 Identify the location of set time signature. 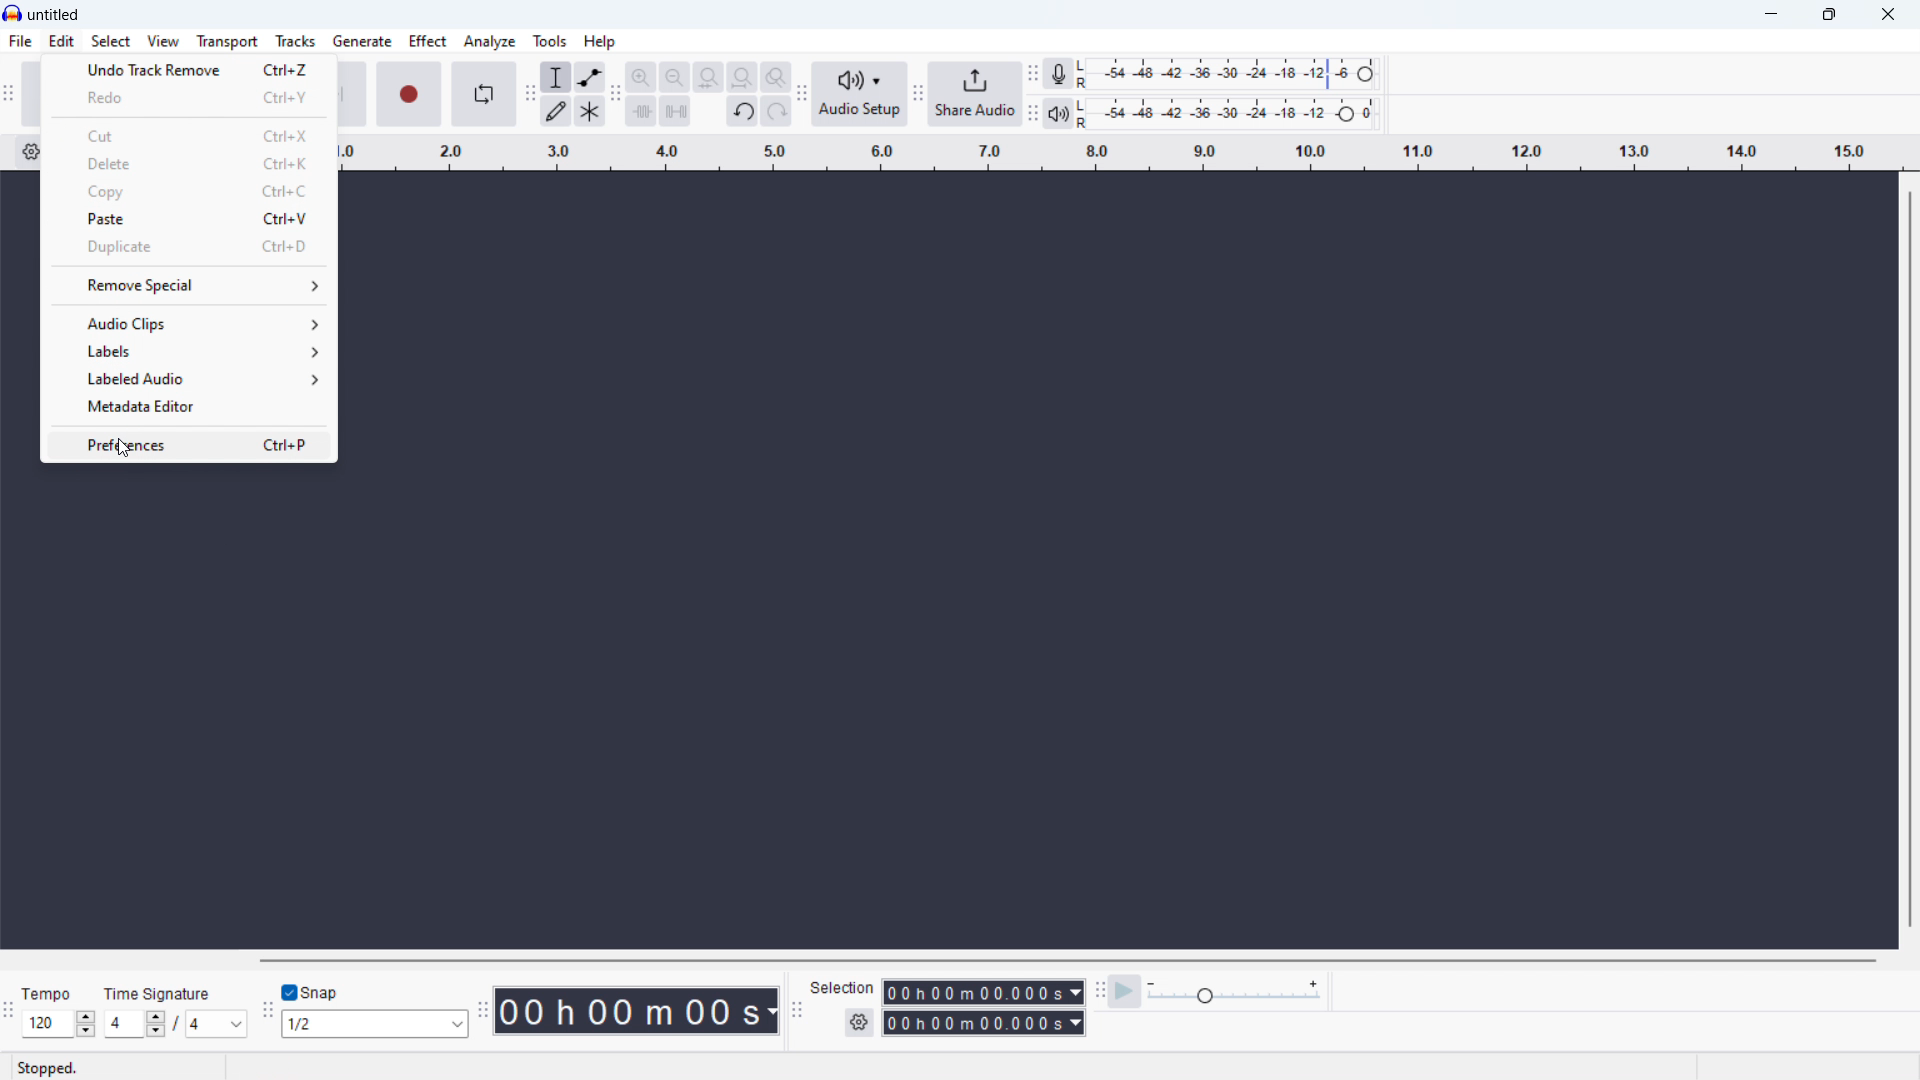
(173, 1024).